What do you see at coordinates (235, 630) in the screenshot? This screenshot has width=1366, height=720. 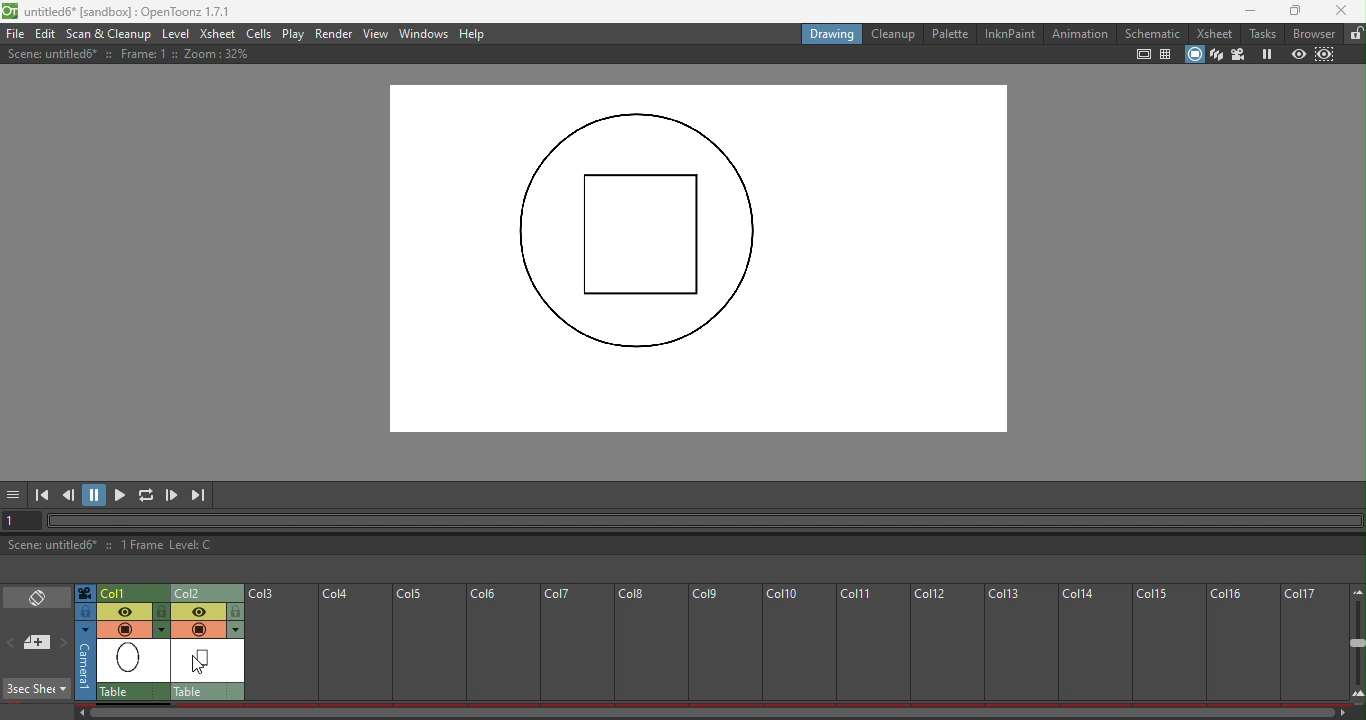 I see `Additional column settings` at bounding box center [235, 630].